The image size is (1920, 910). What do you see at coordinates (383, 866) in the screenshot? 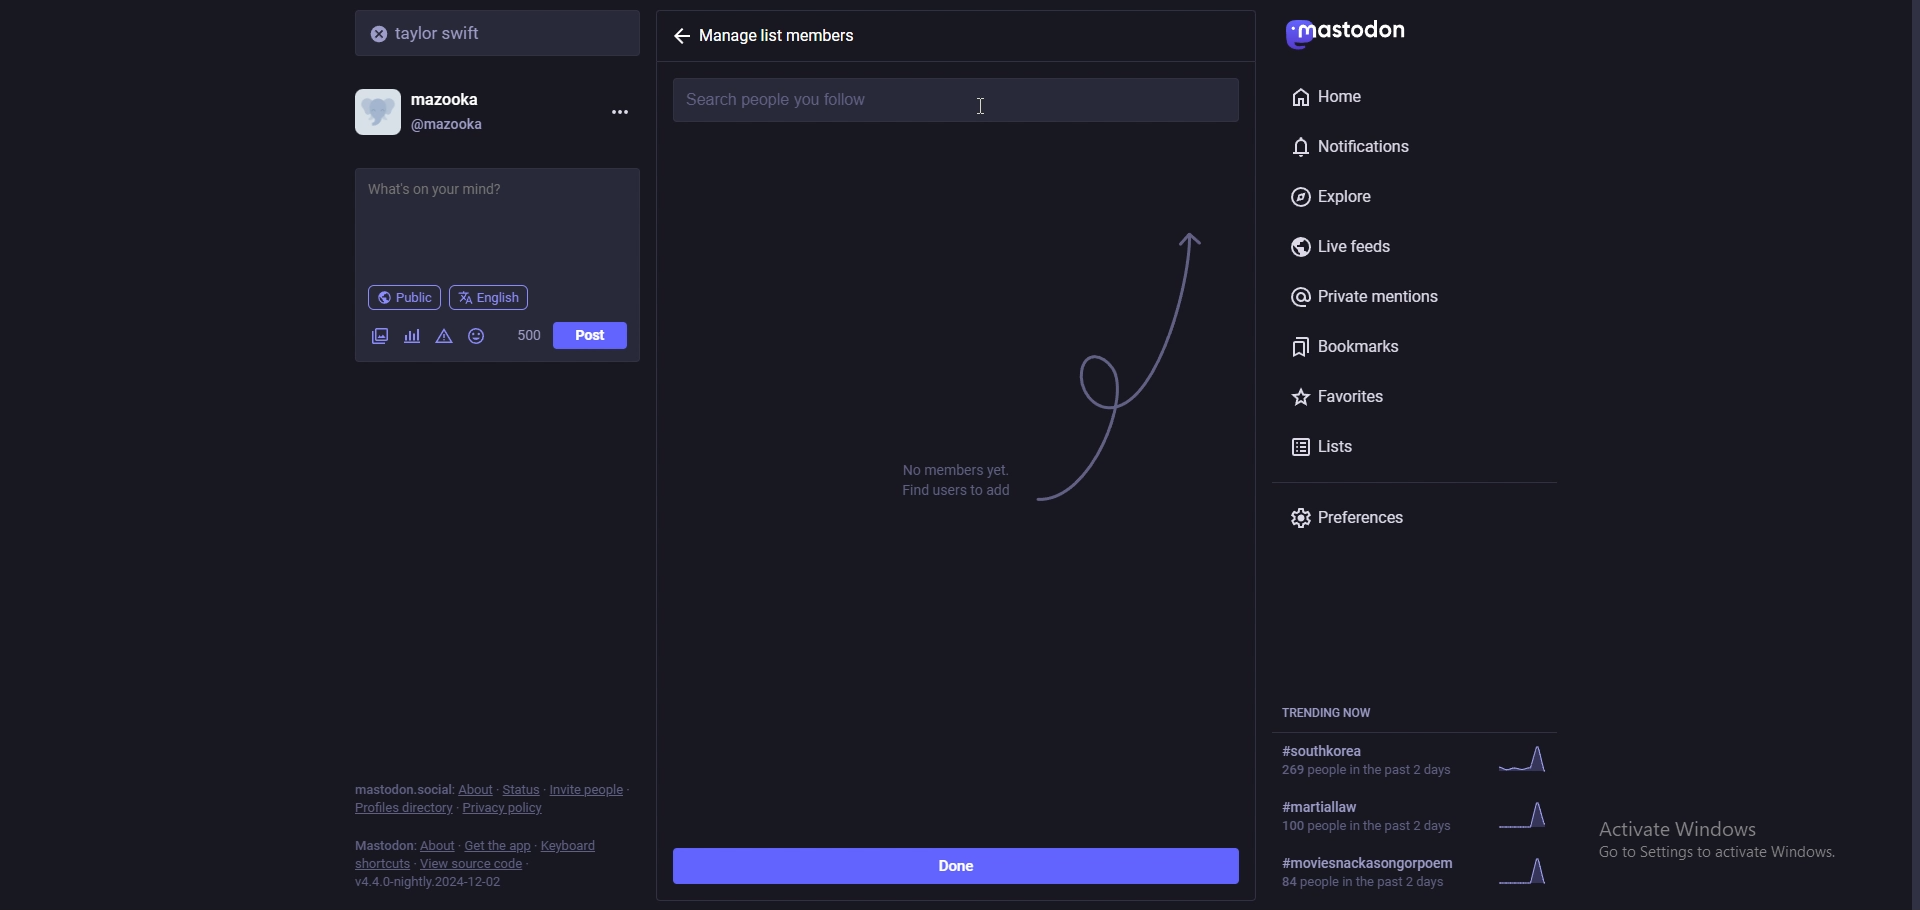
I see `shortcuts` at bounding box center [383, 866].